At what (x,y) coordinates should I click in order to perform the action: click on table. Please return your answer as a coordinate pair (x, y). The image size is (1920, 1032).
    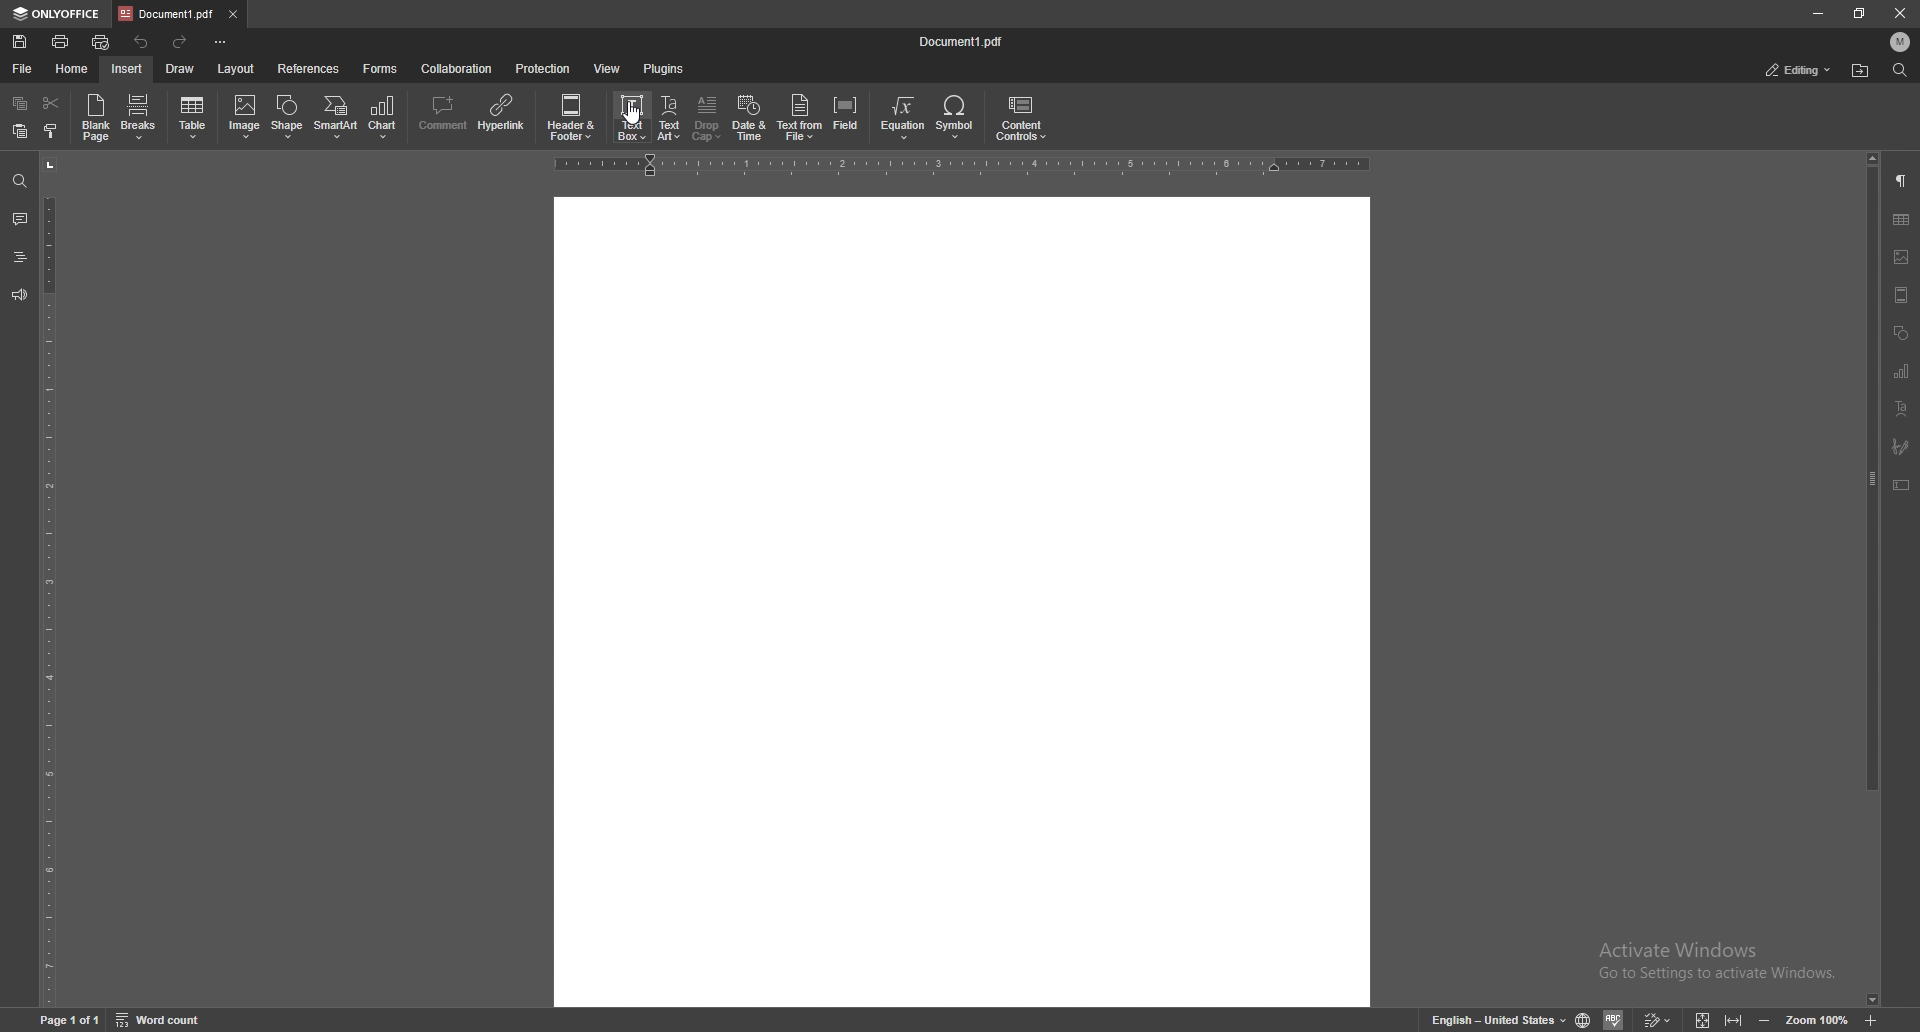
    Looking at the image, I should click on (194, 118).